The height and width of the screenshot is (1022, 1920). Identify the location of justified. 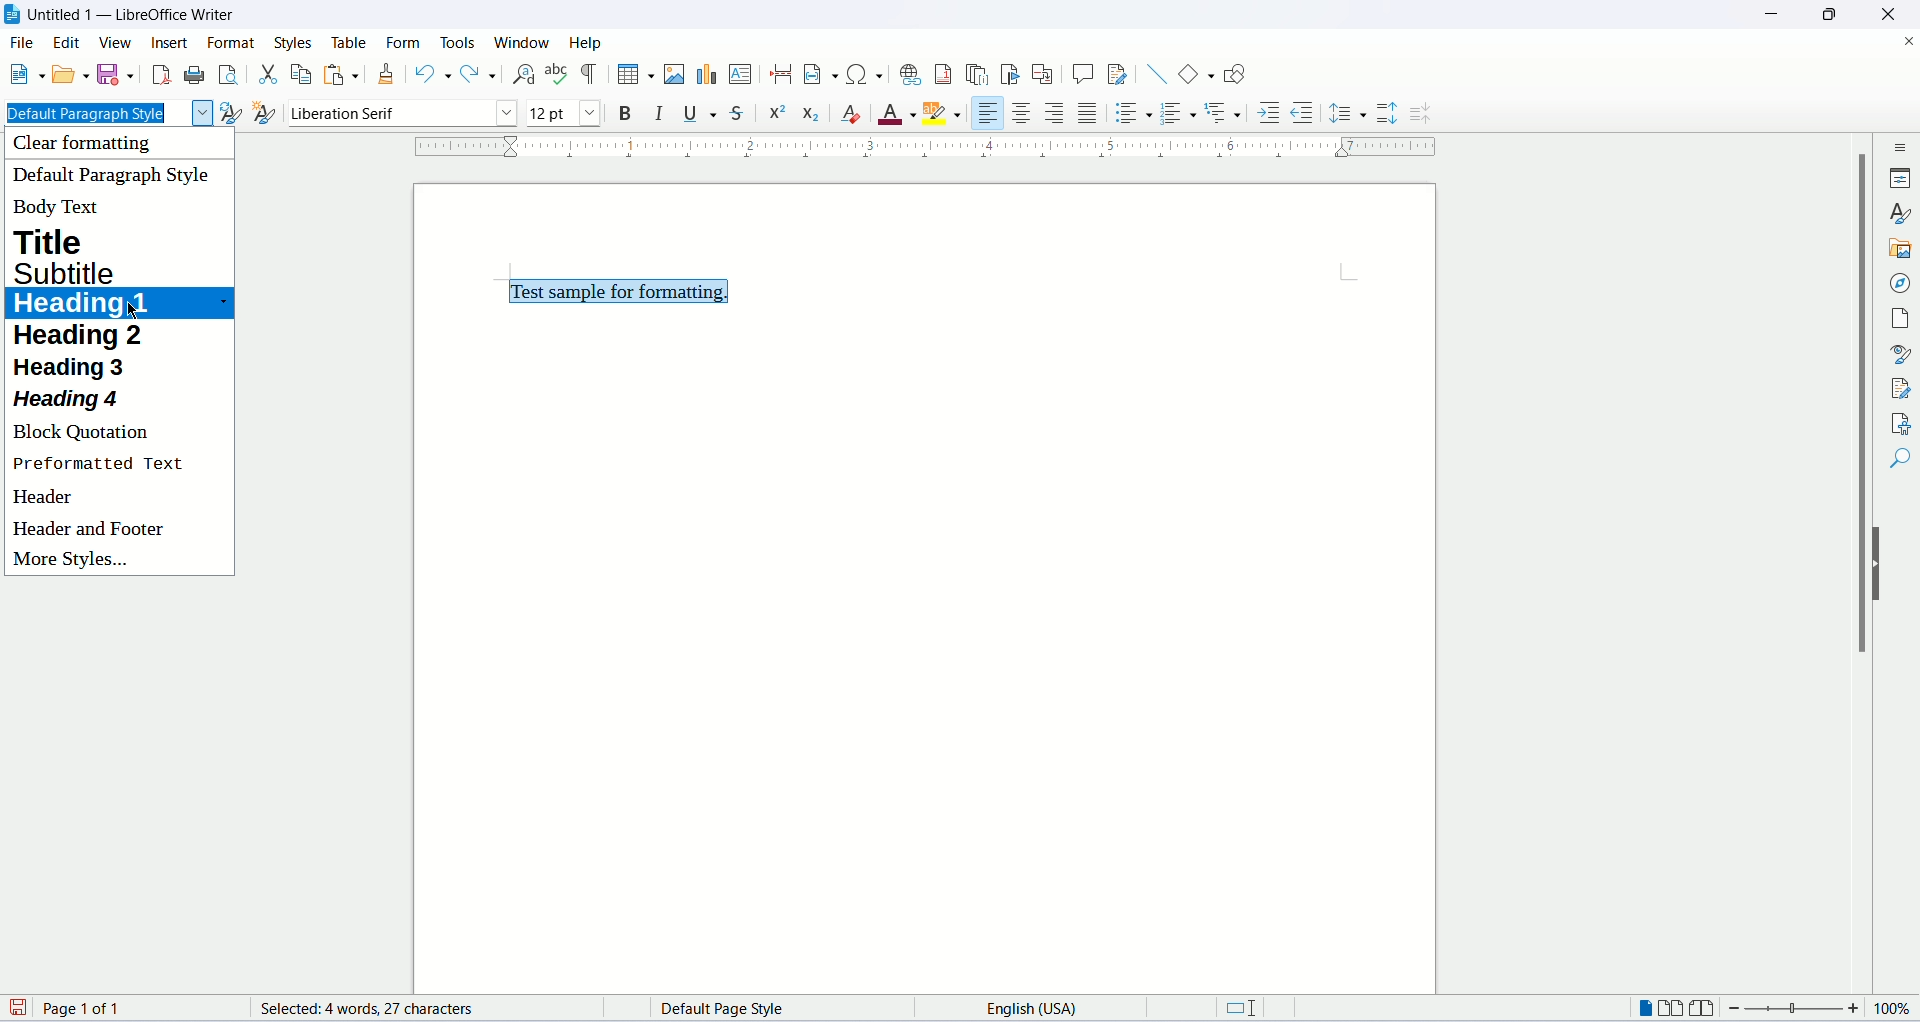
(1089, 112).